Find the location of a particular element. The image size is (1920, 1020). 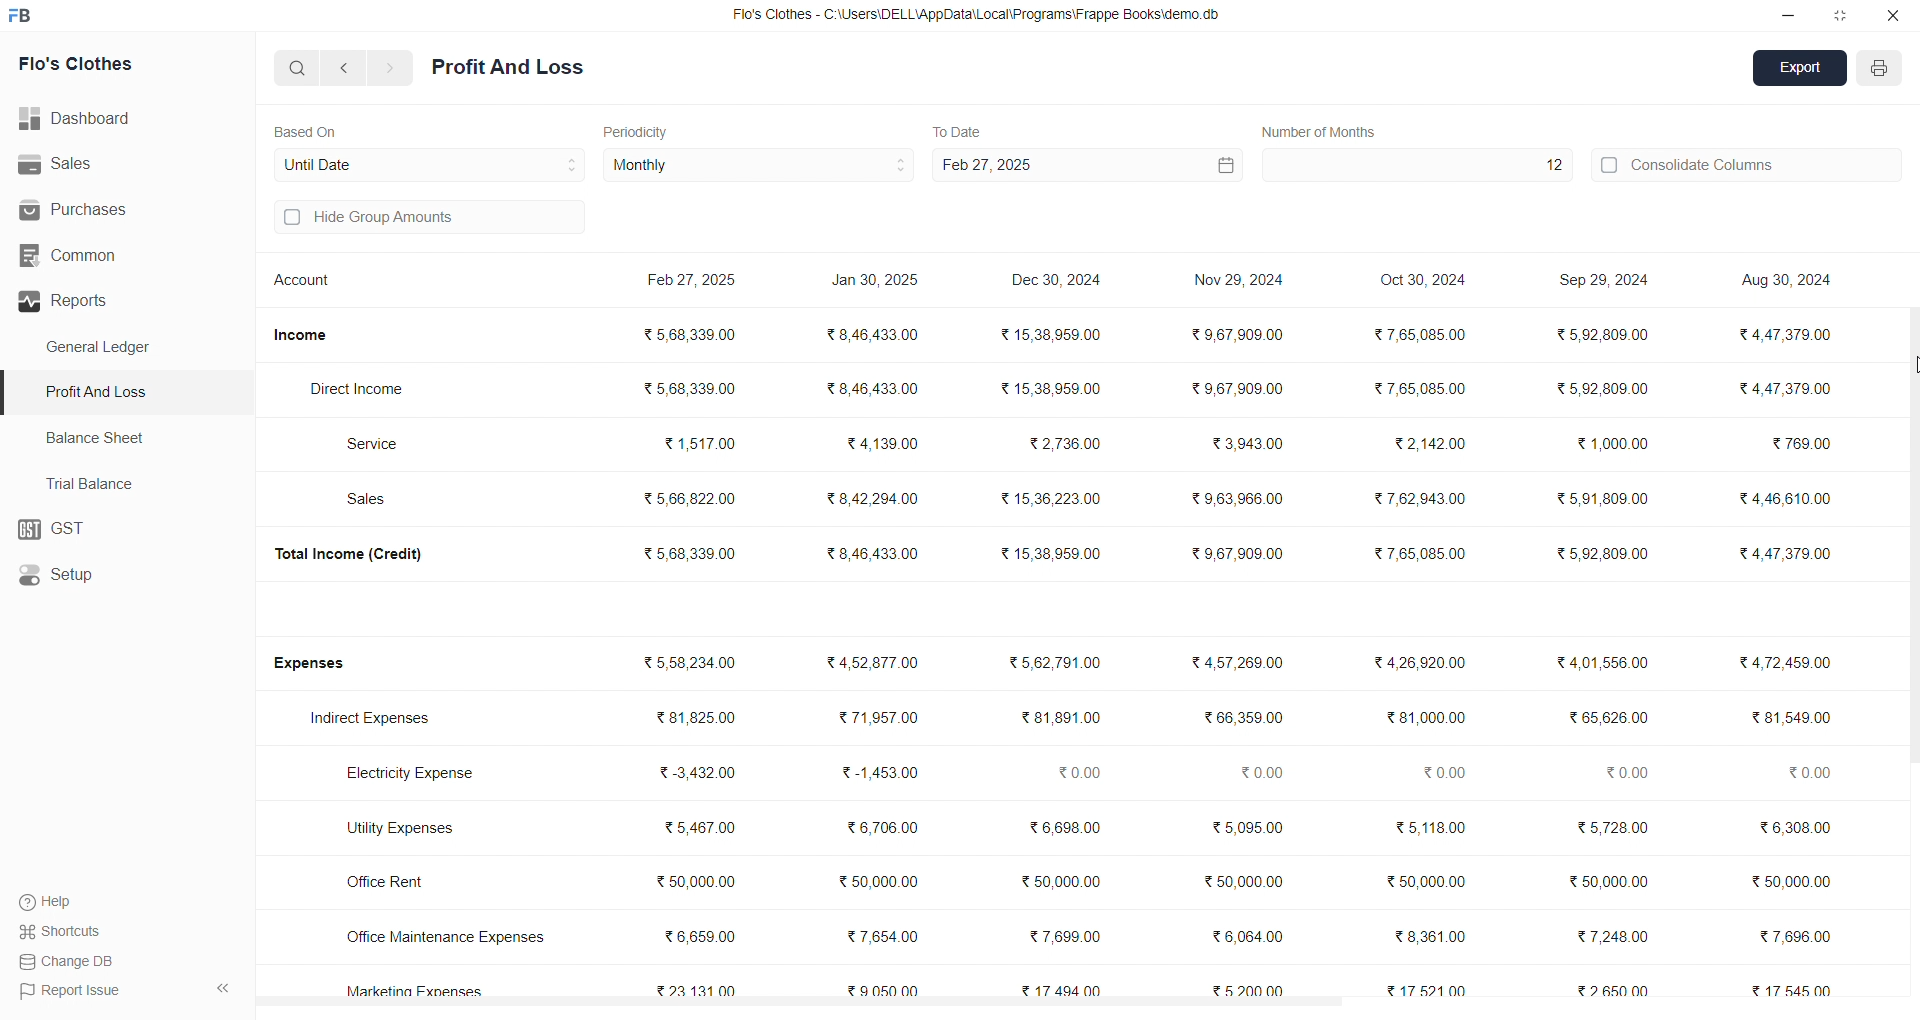

Export is located at coordinates (1801, 70).